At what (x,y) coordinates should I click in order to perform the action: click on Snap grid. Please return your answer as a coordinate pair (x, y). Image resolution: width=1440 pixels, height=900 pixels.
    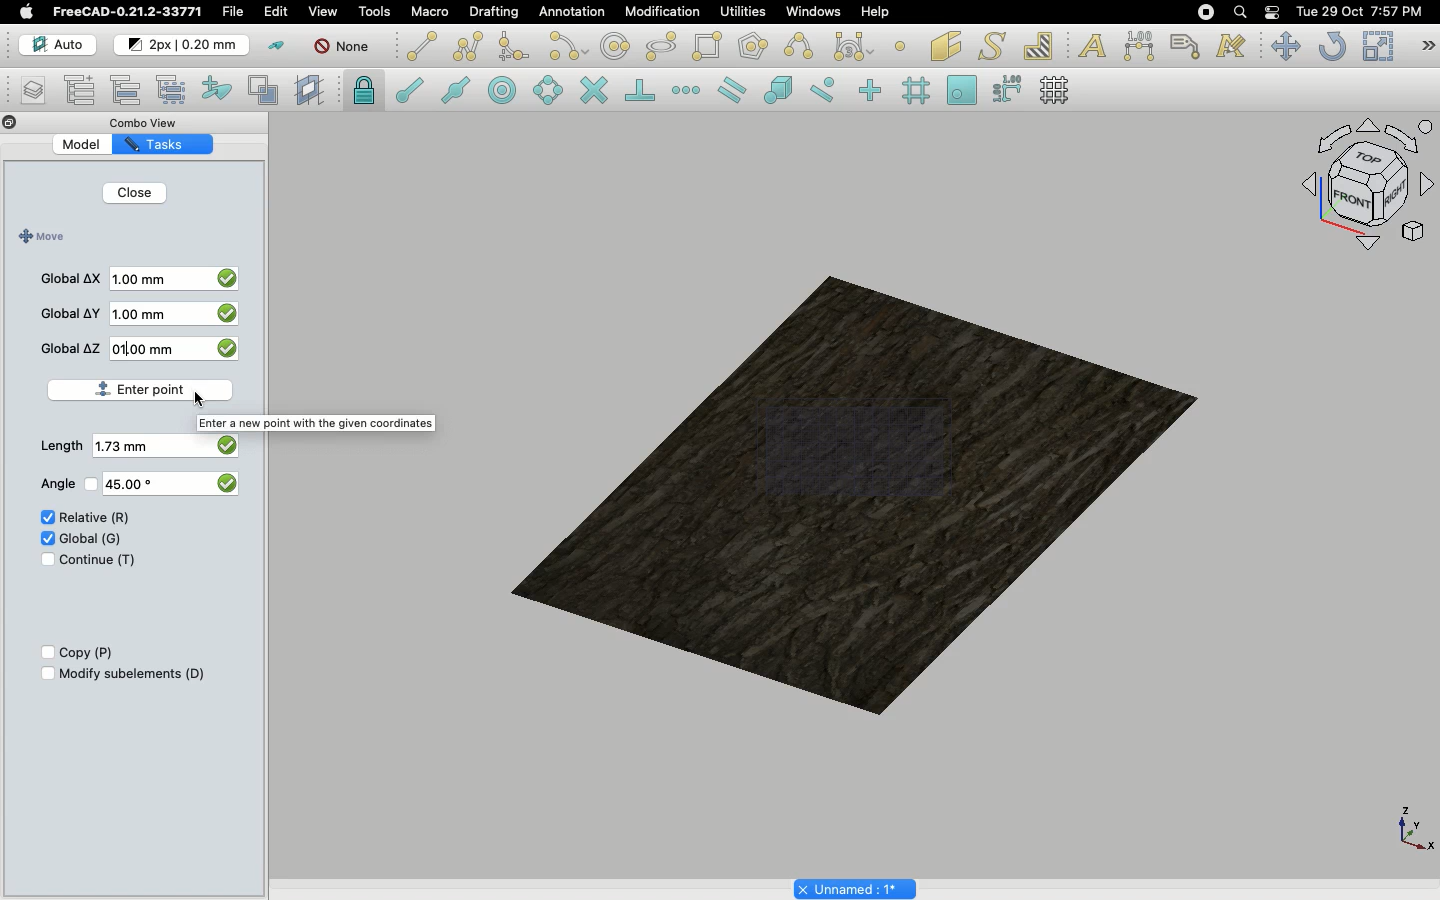
    Looking at the image, I should click on (918, 91).